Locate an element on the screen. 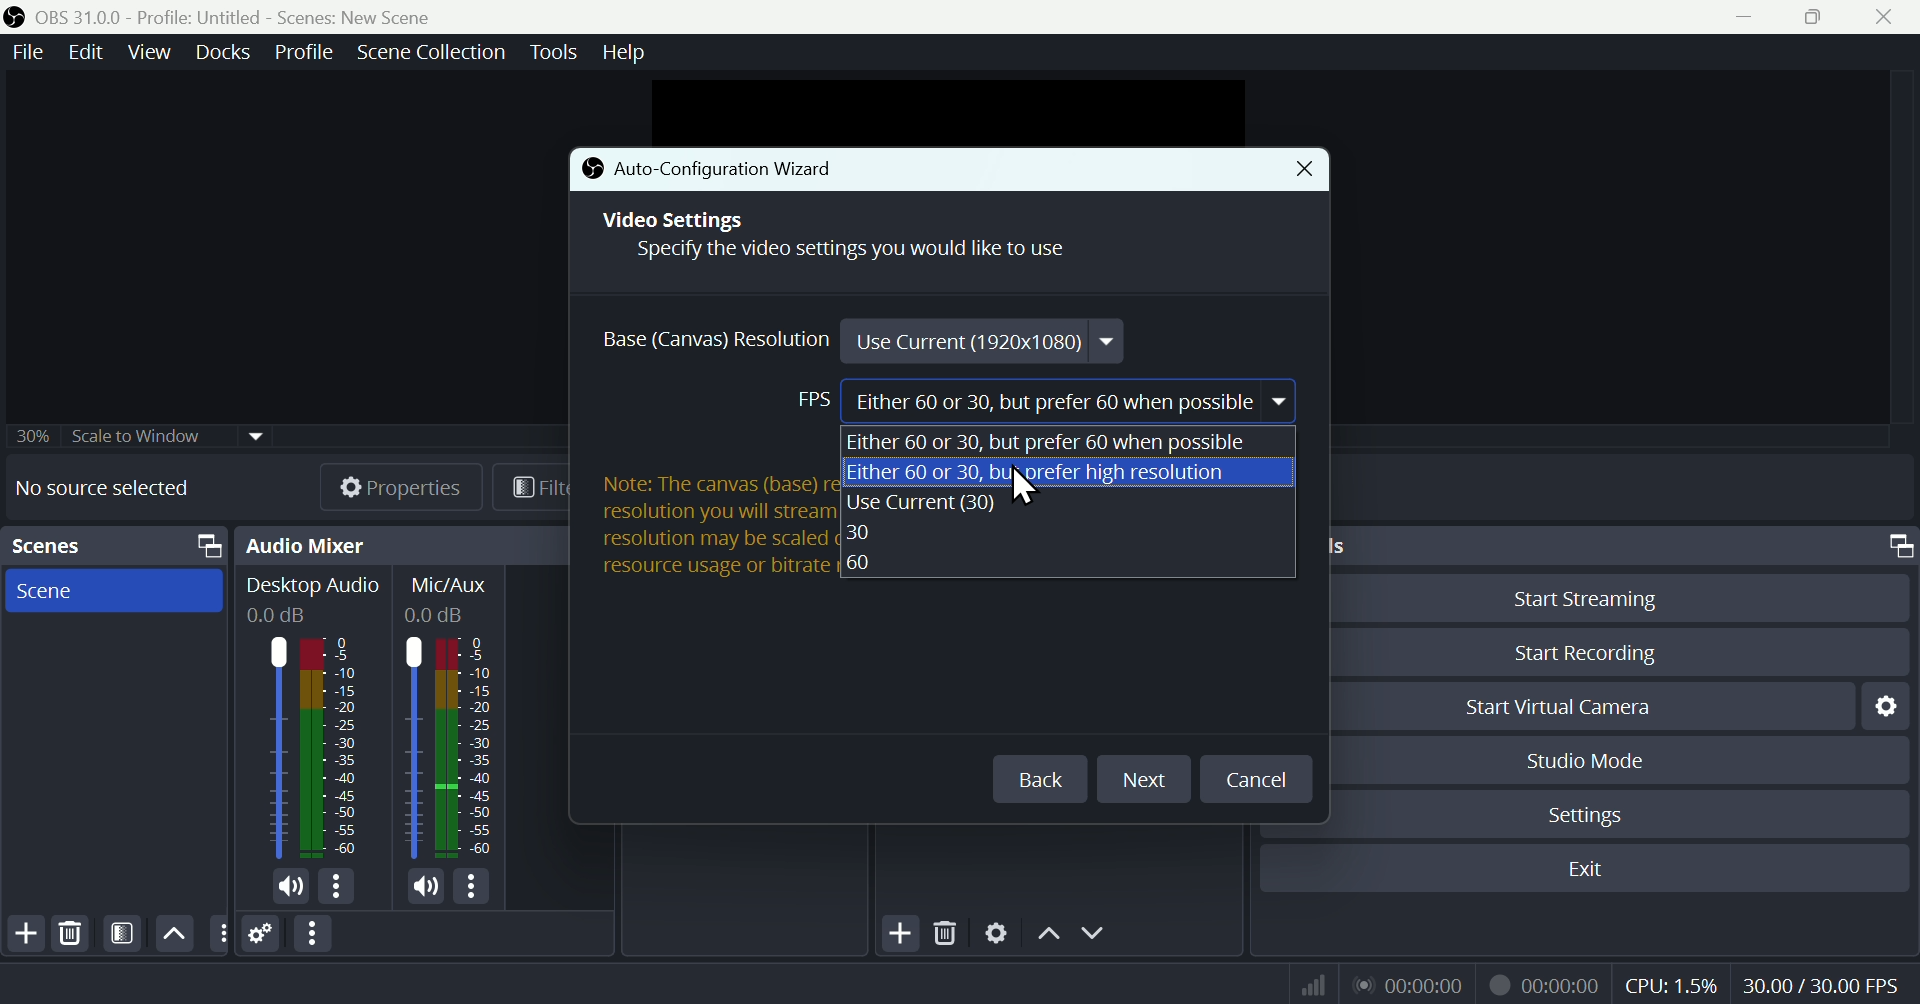  icon is located at coordinates (591, 171).